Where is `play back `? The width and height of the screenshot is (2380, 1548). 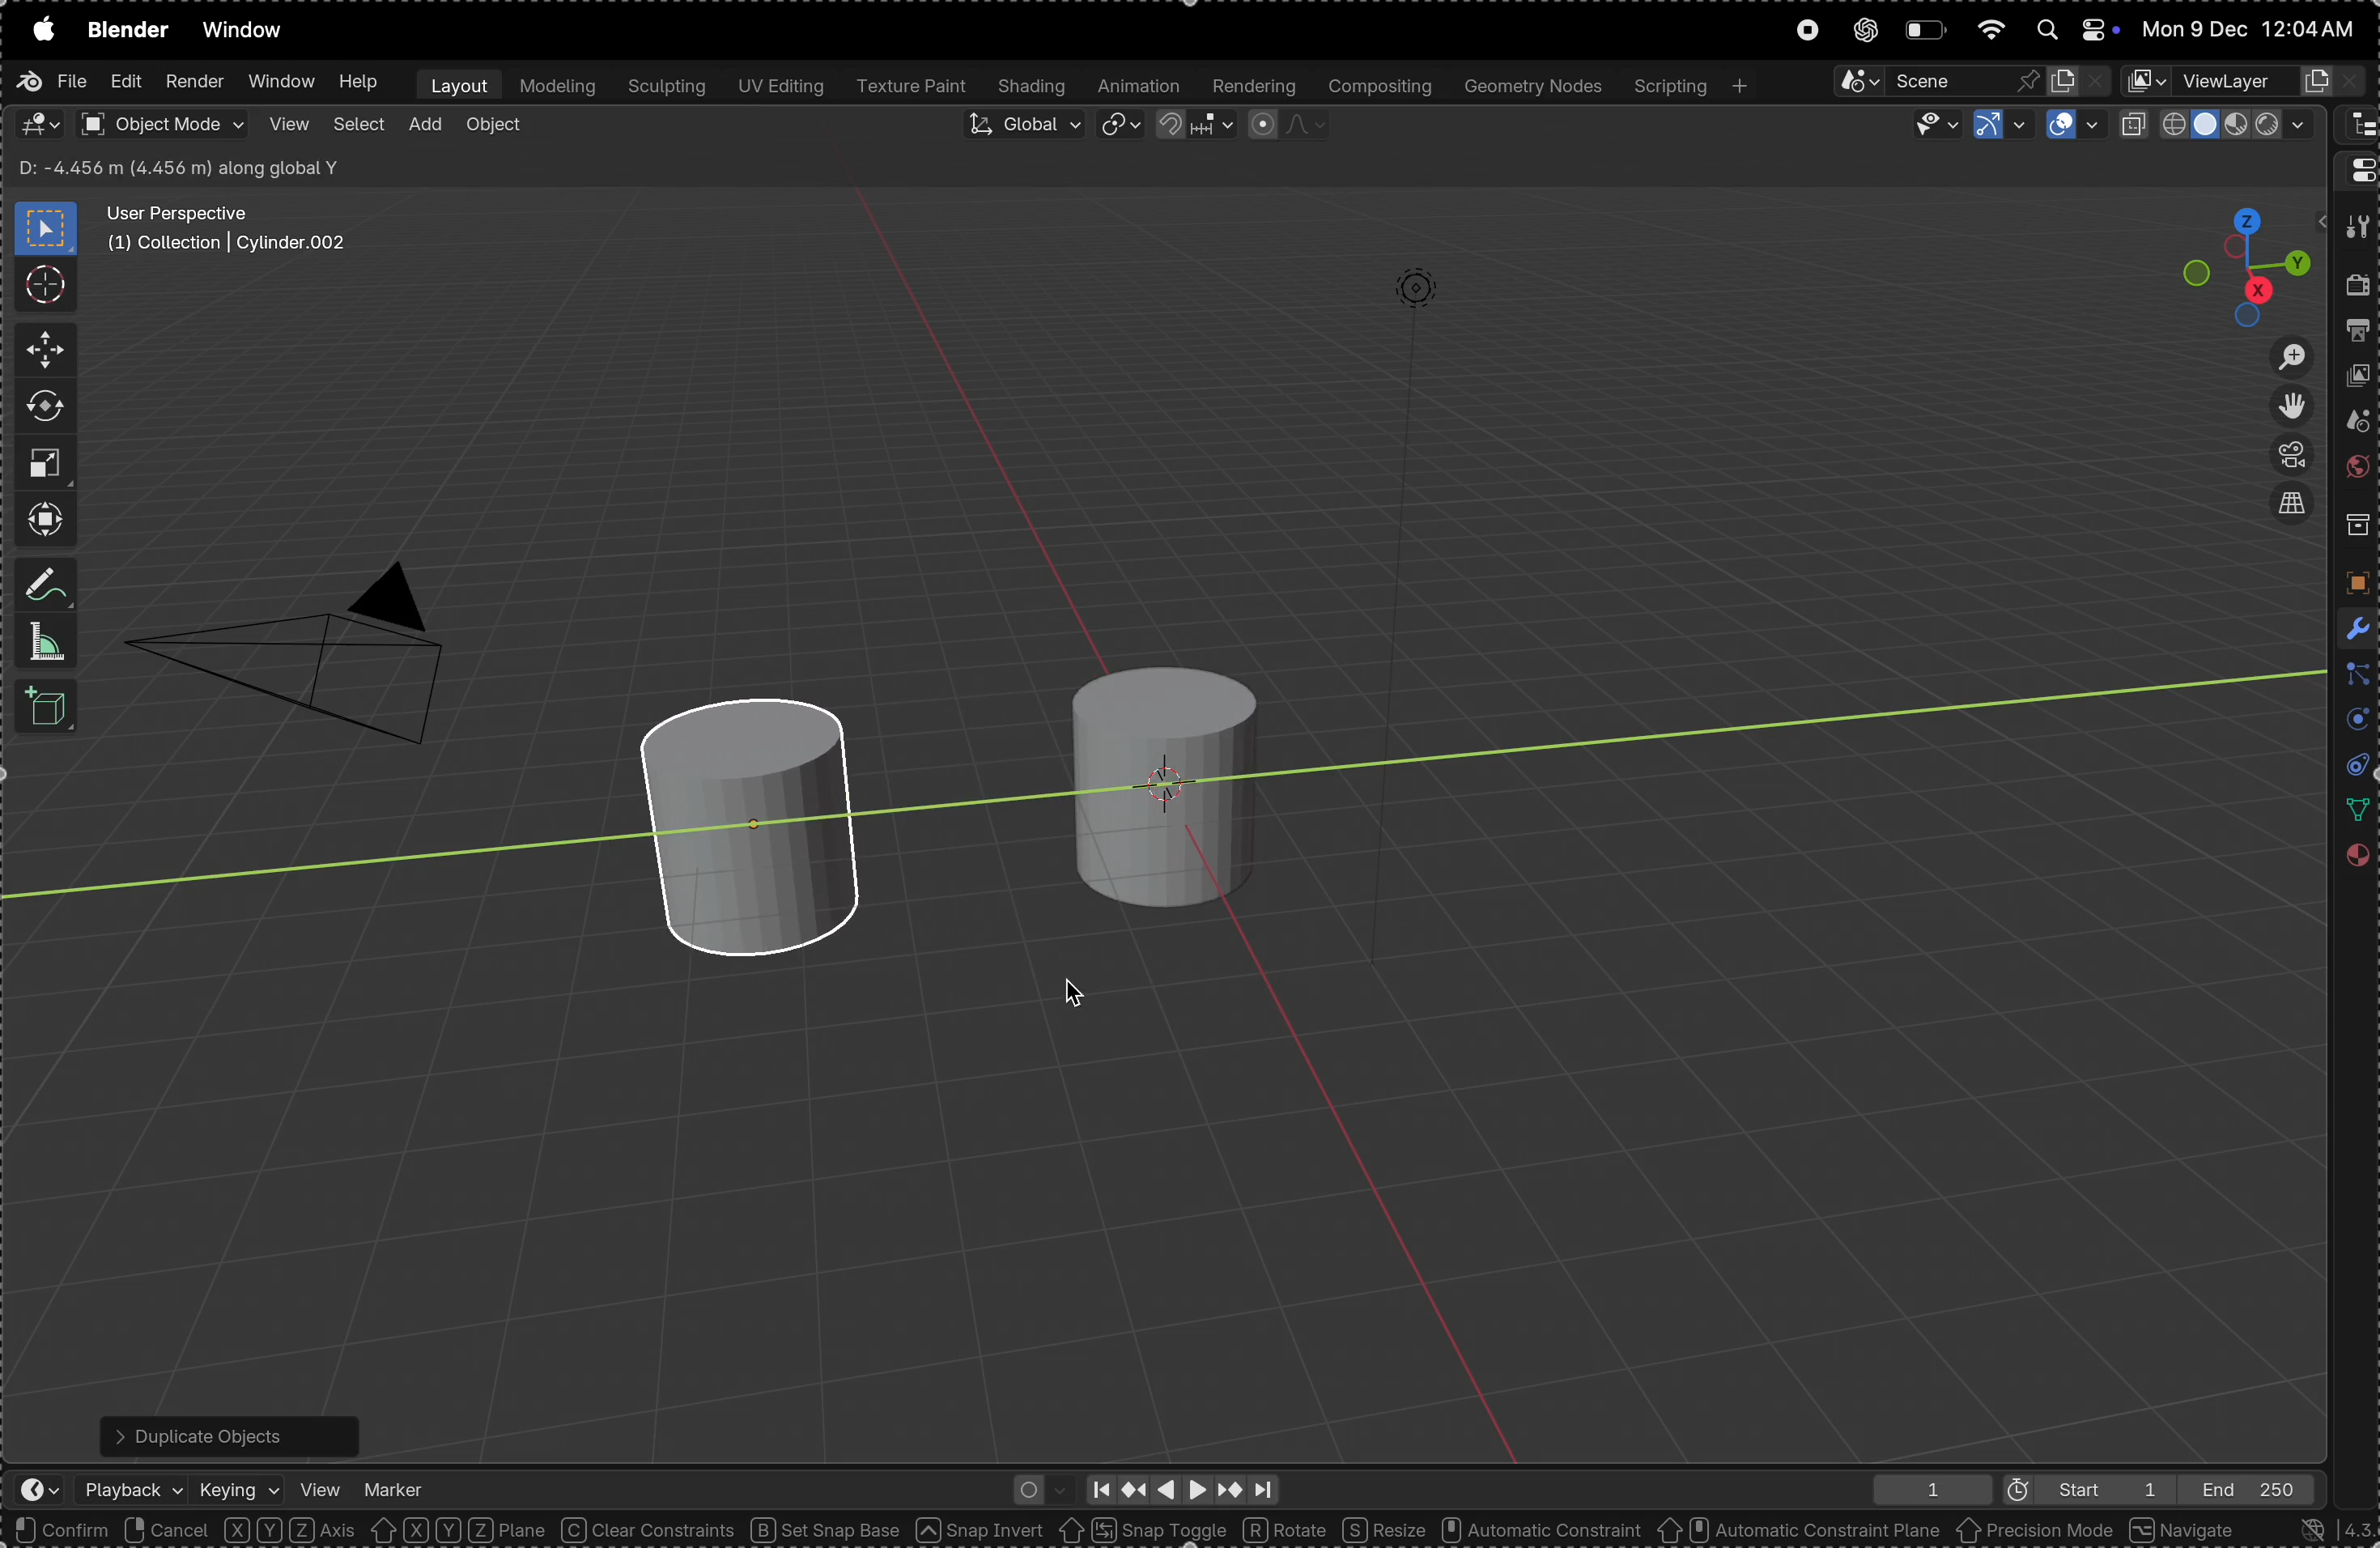 play back  is located at coordinates (134, 1489).